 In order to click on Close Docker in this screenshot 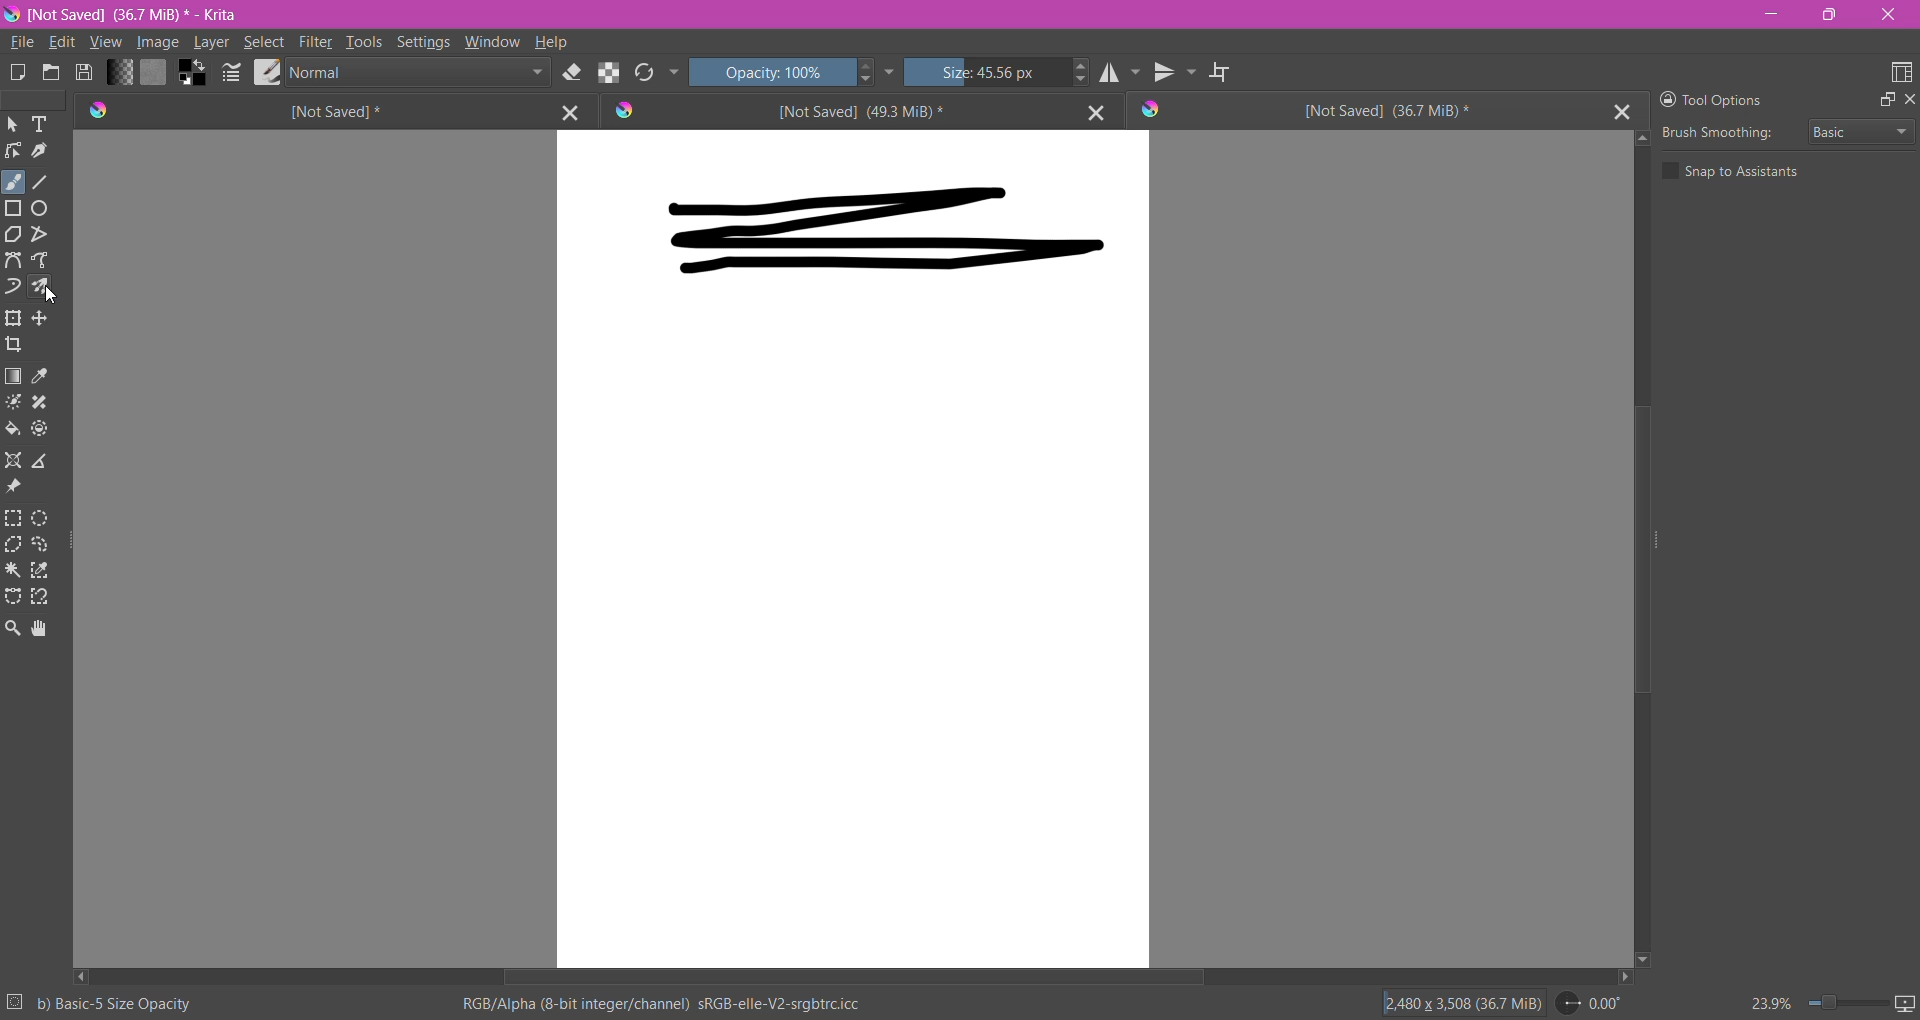, I will do `click(1908, 101)`.